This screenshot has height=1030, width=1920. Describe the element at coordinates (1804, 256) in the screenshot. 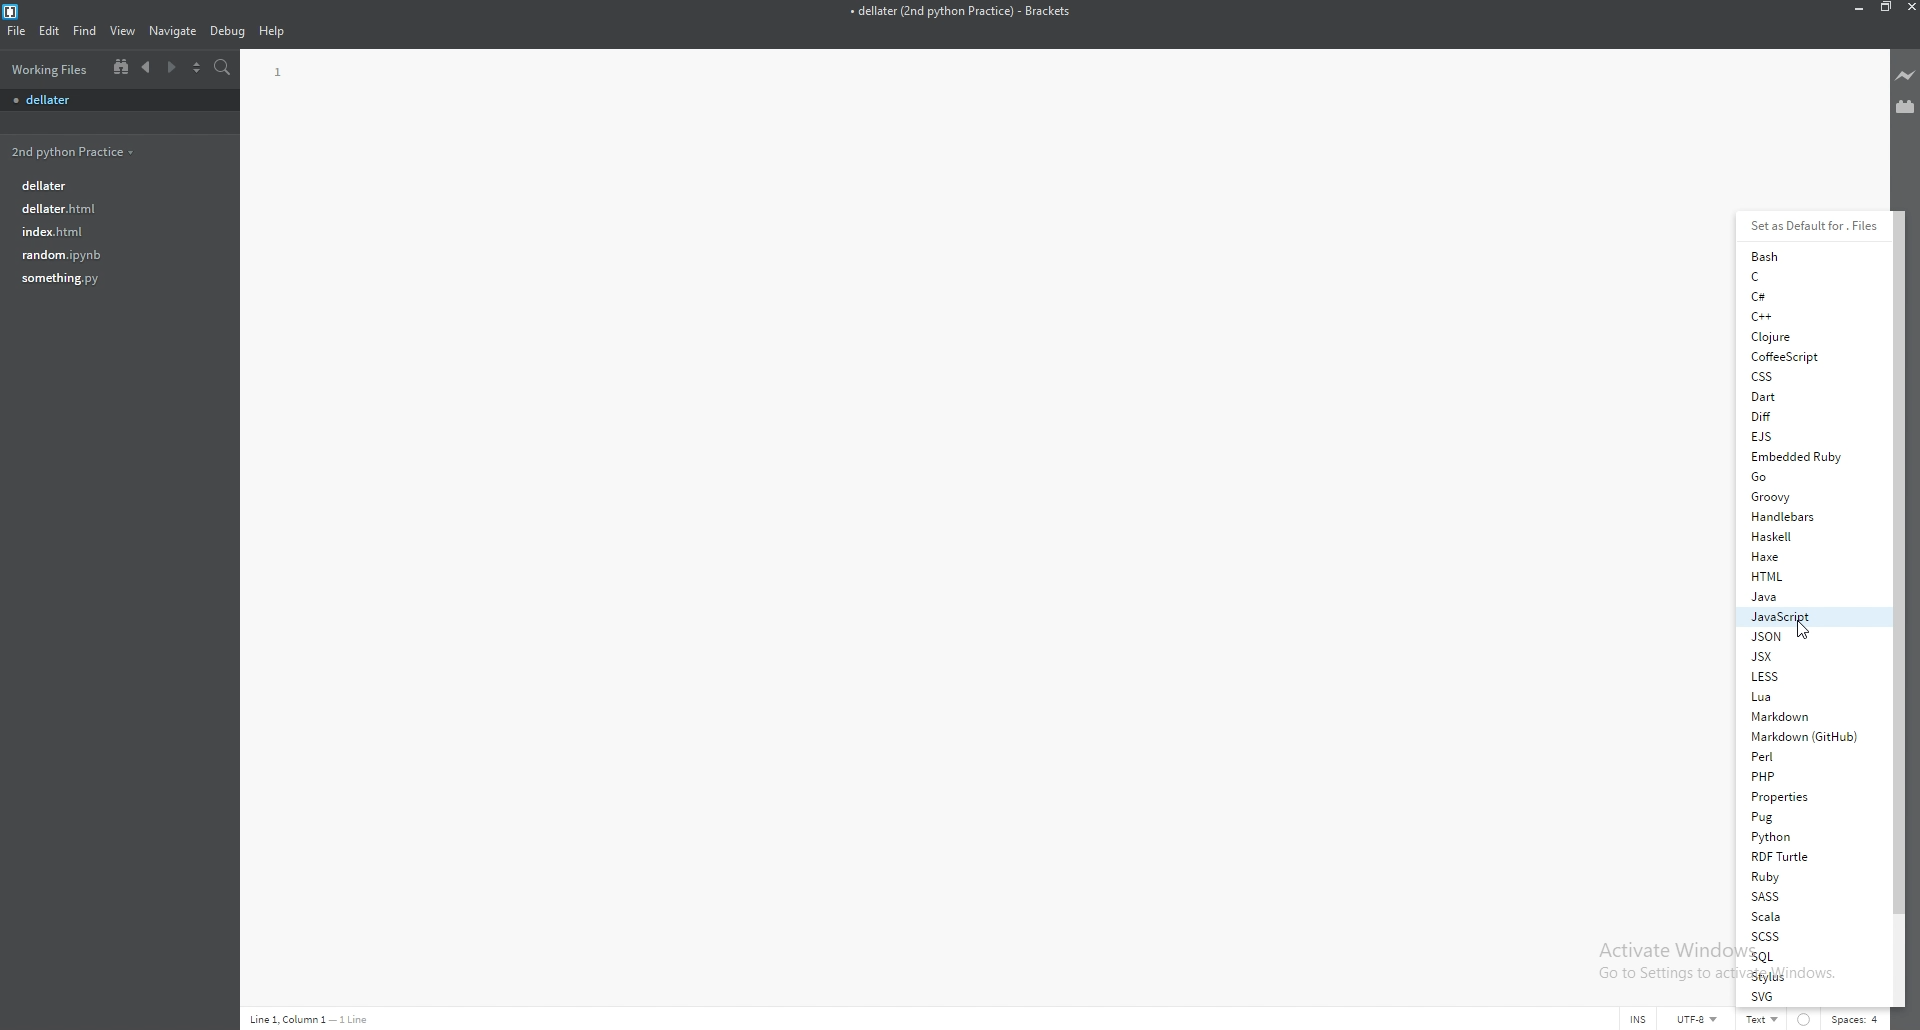

I see `bash` at that location.